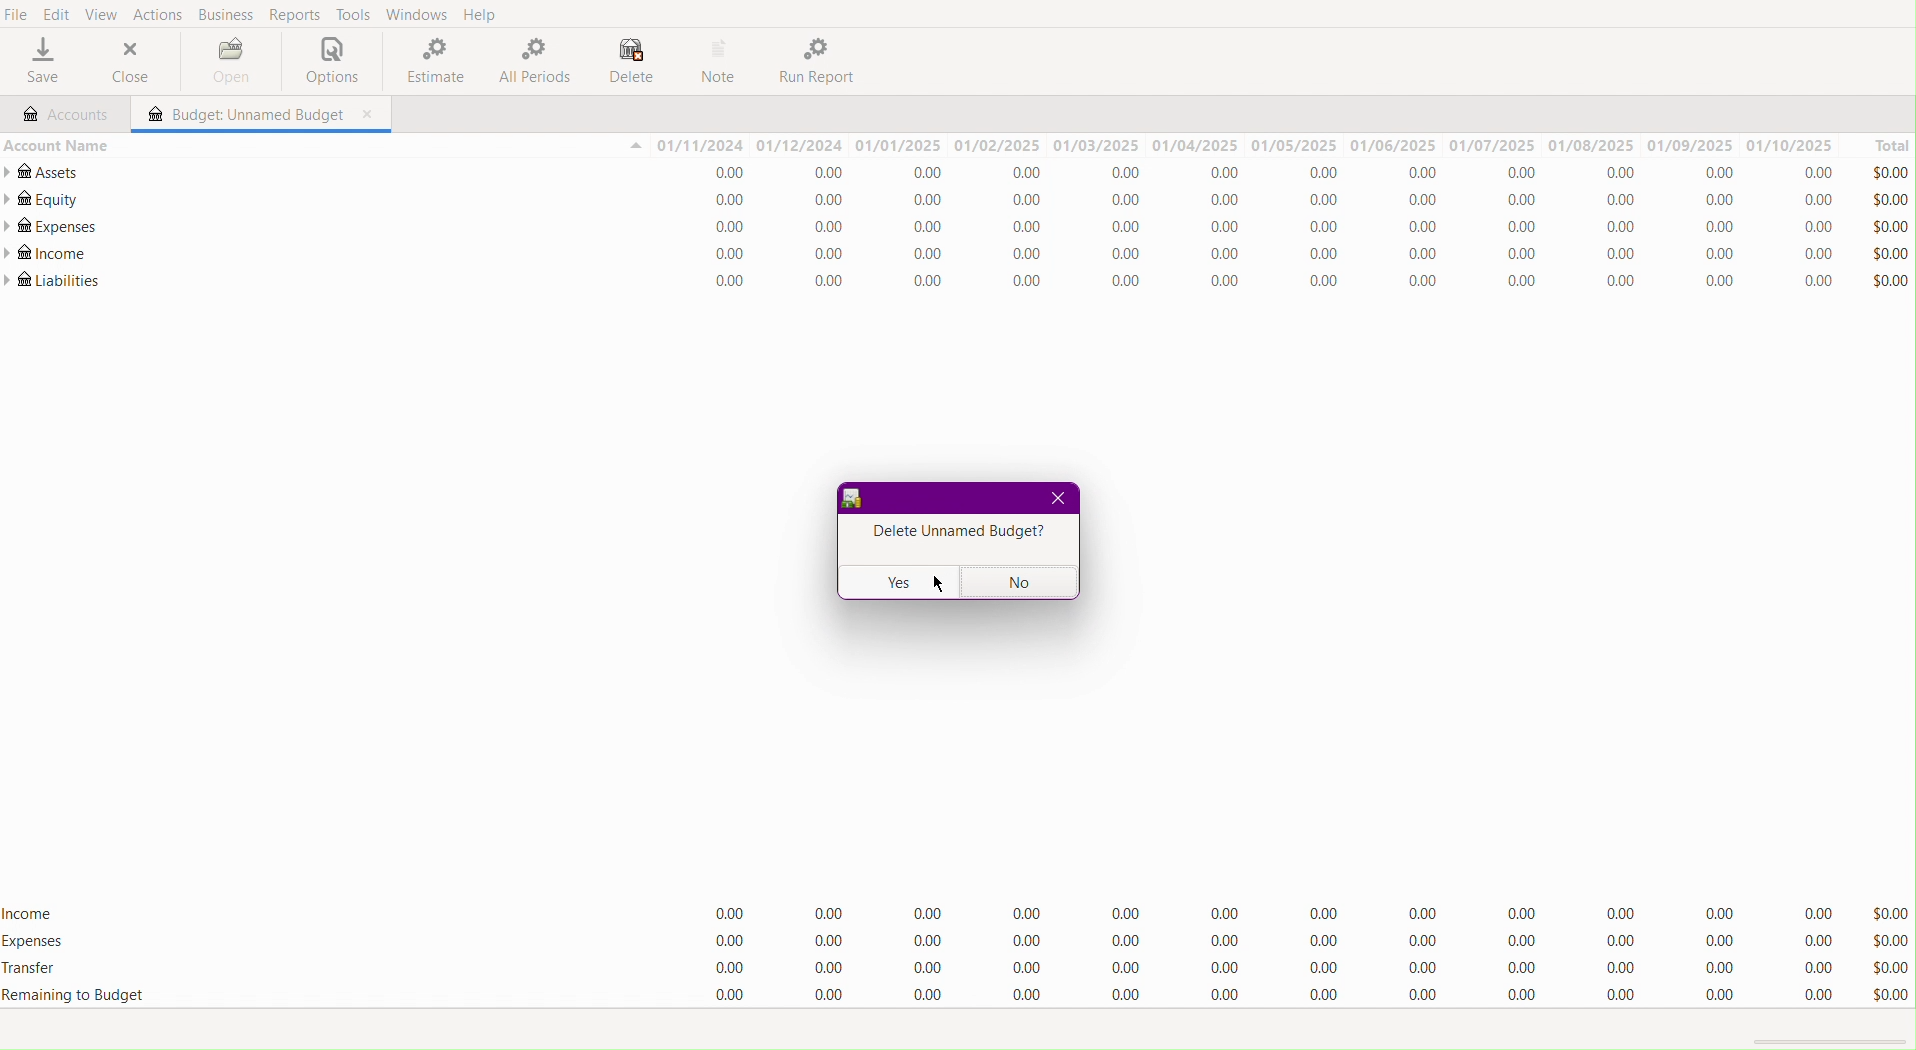  What do you see at coordinates (533, 62) in the screenshot?
I see `All Periods` at bounding box center [533, 62].